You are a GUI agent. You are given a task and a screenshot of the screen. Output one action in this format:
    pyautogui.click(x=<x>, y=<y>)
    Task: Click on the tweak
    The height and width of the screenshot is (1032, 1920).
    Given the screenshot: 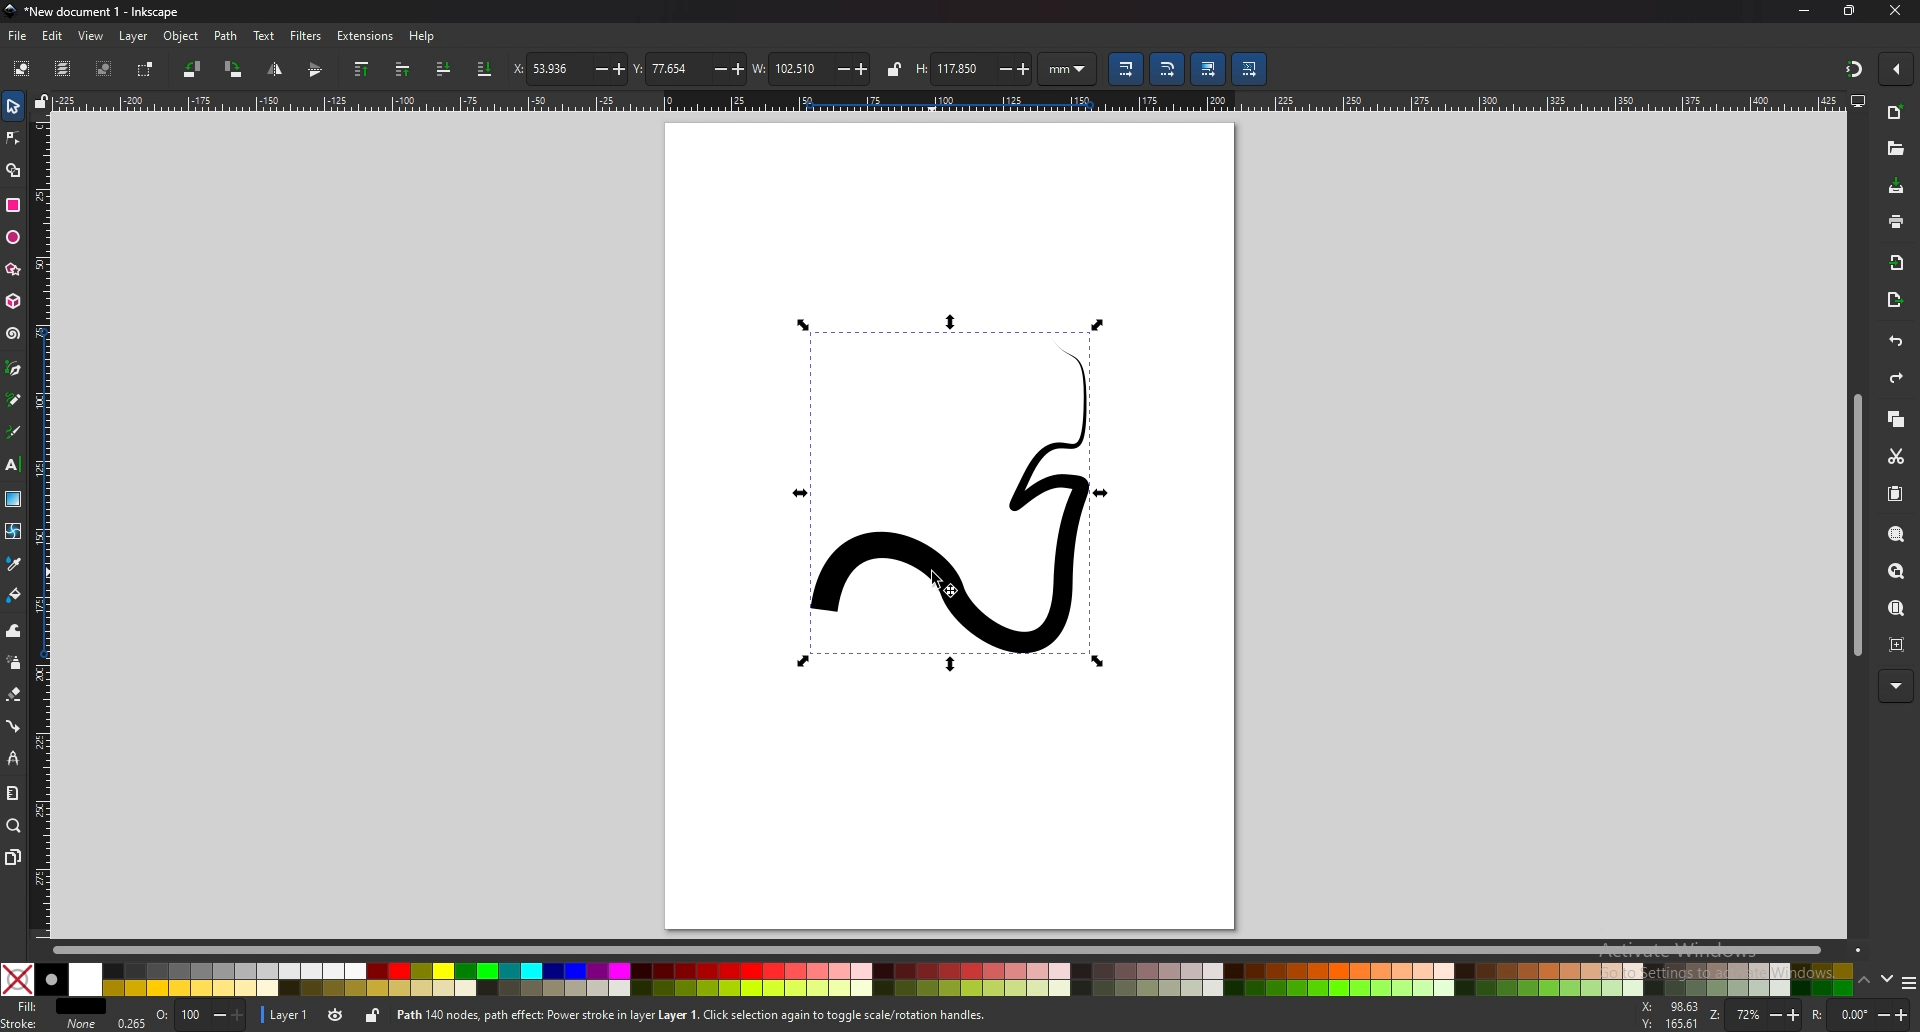 What is the action you would take?
    pyautogui.click(x=14, y=630)
    